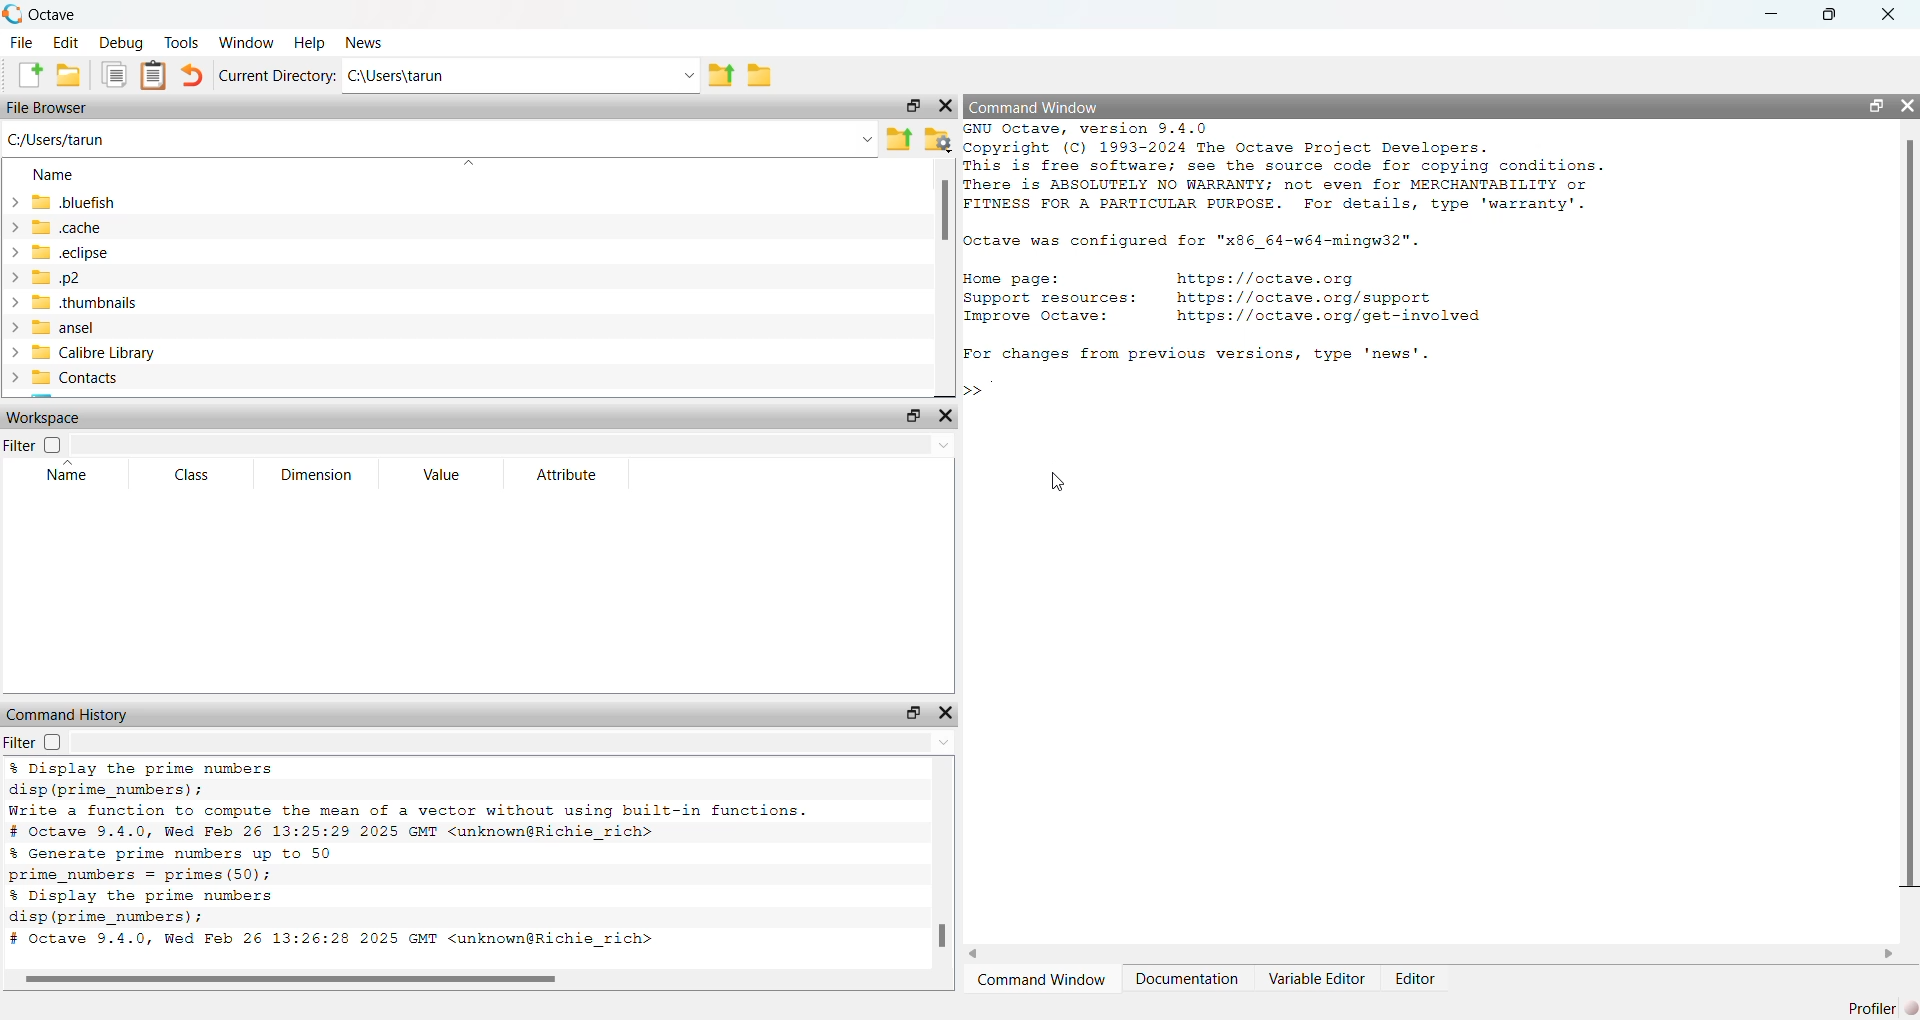 The height and width of the screenshot is (1020, 1920). What do you see at coordinates (56, 15) in the screenshot?
I see `octave` at bounding box center [56, 15].